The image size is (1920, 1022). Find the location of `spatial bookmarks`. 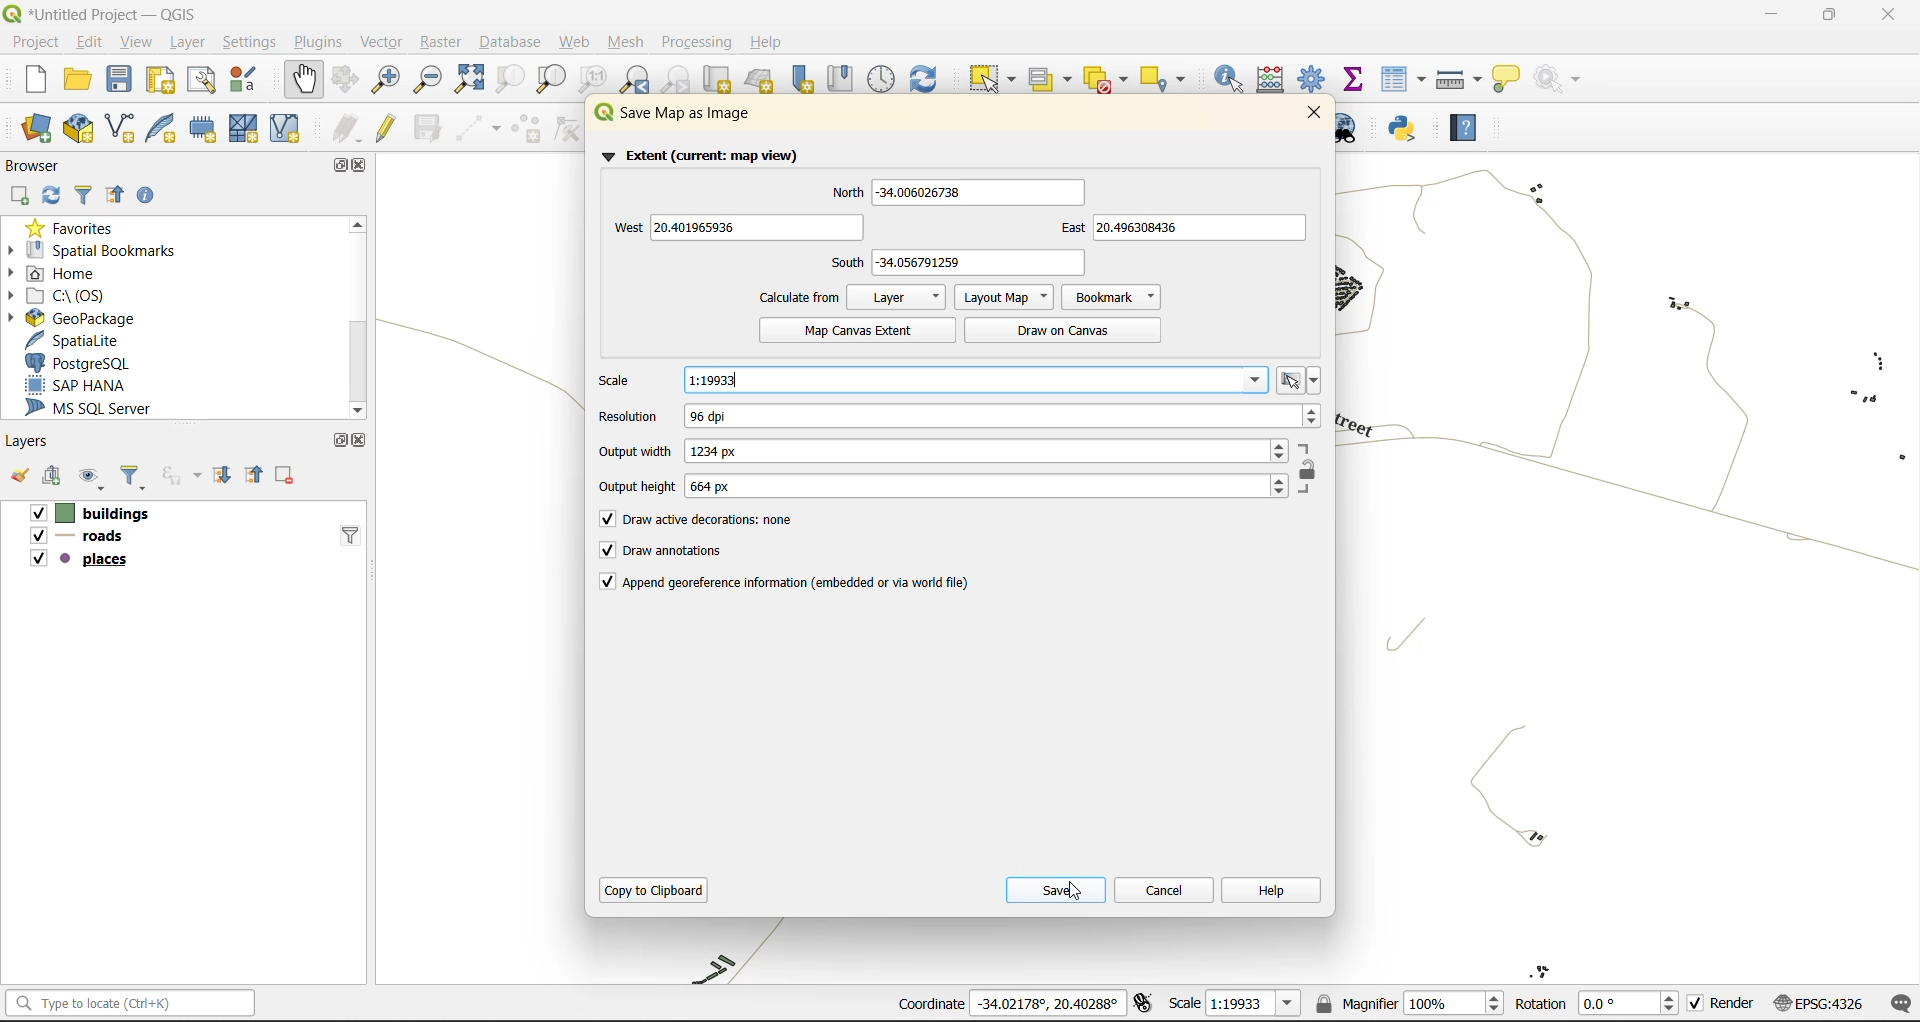

spatial bookmarks is located at coordinates (92, 250).